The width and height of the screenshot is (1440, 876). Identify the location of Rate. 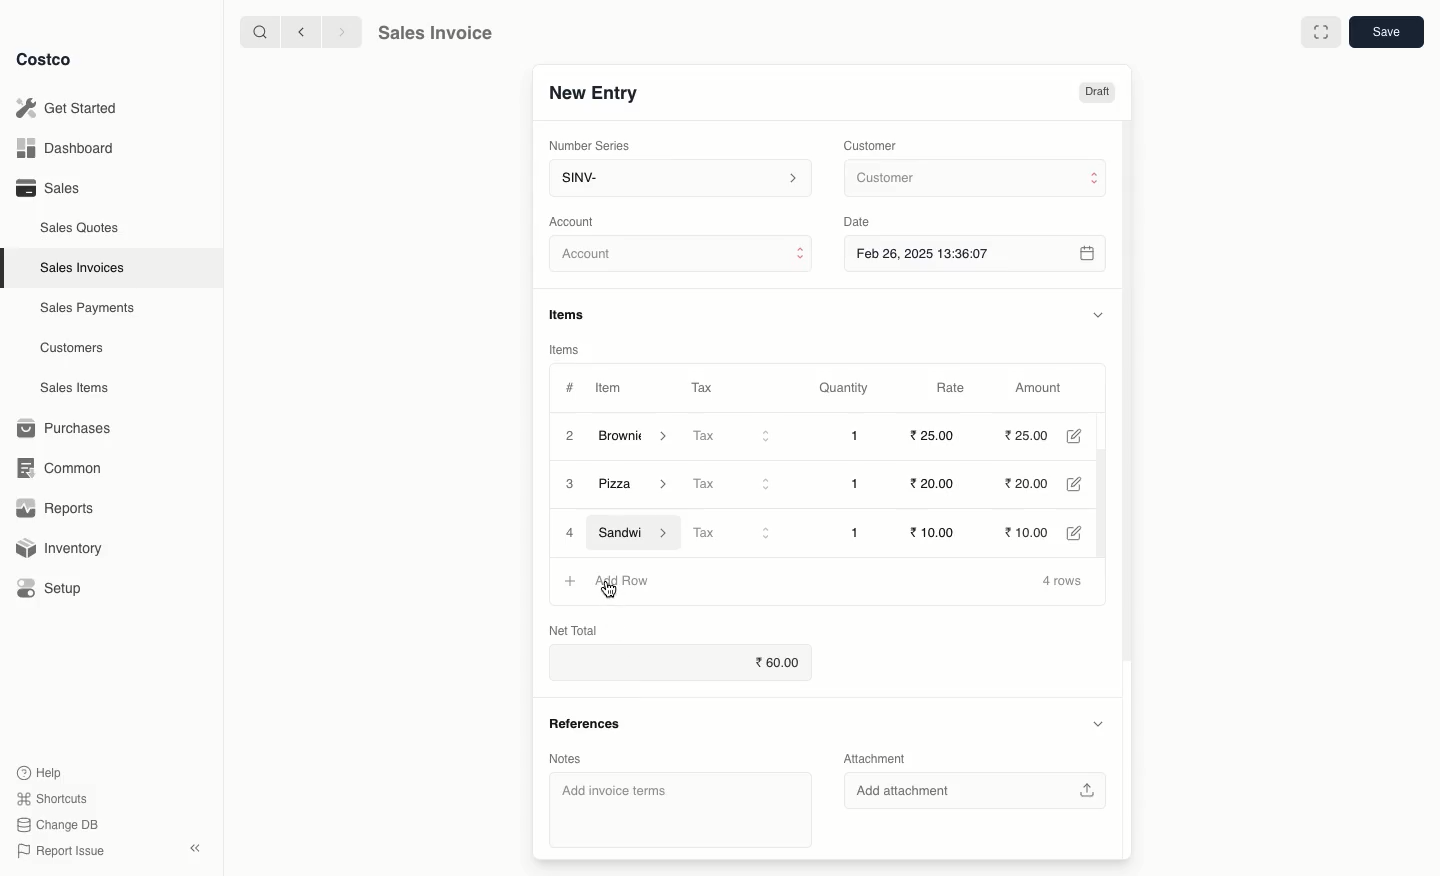
(953, 388).